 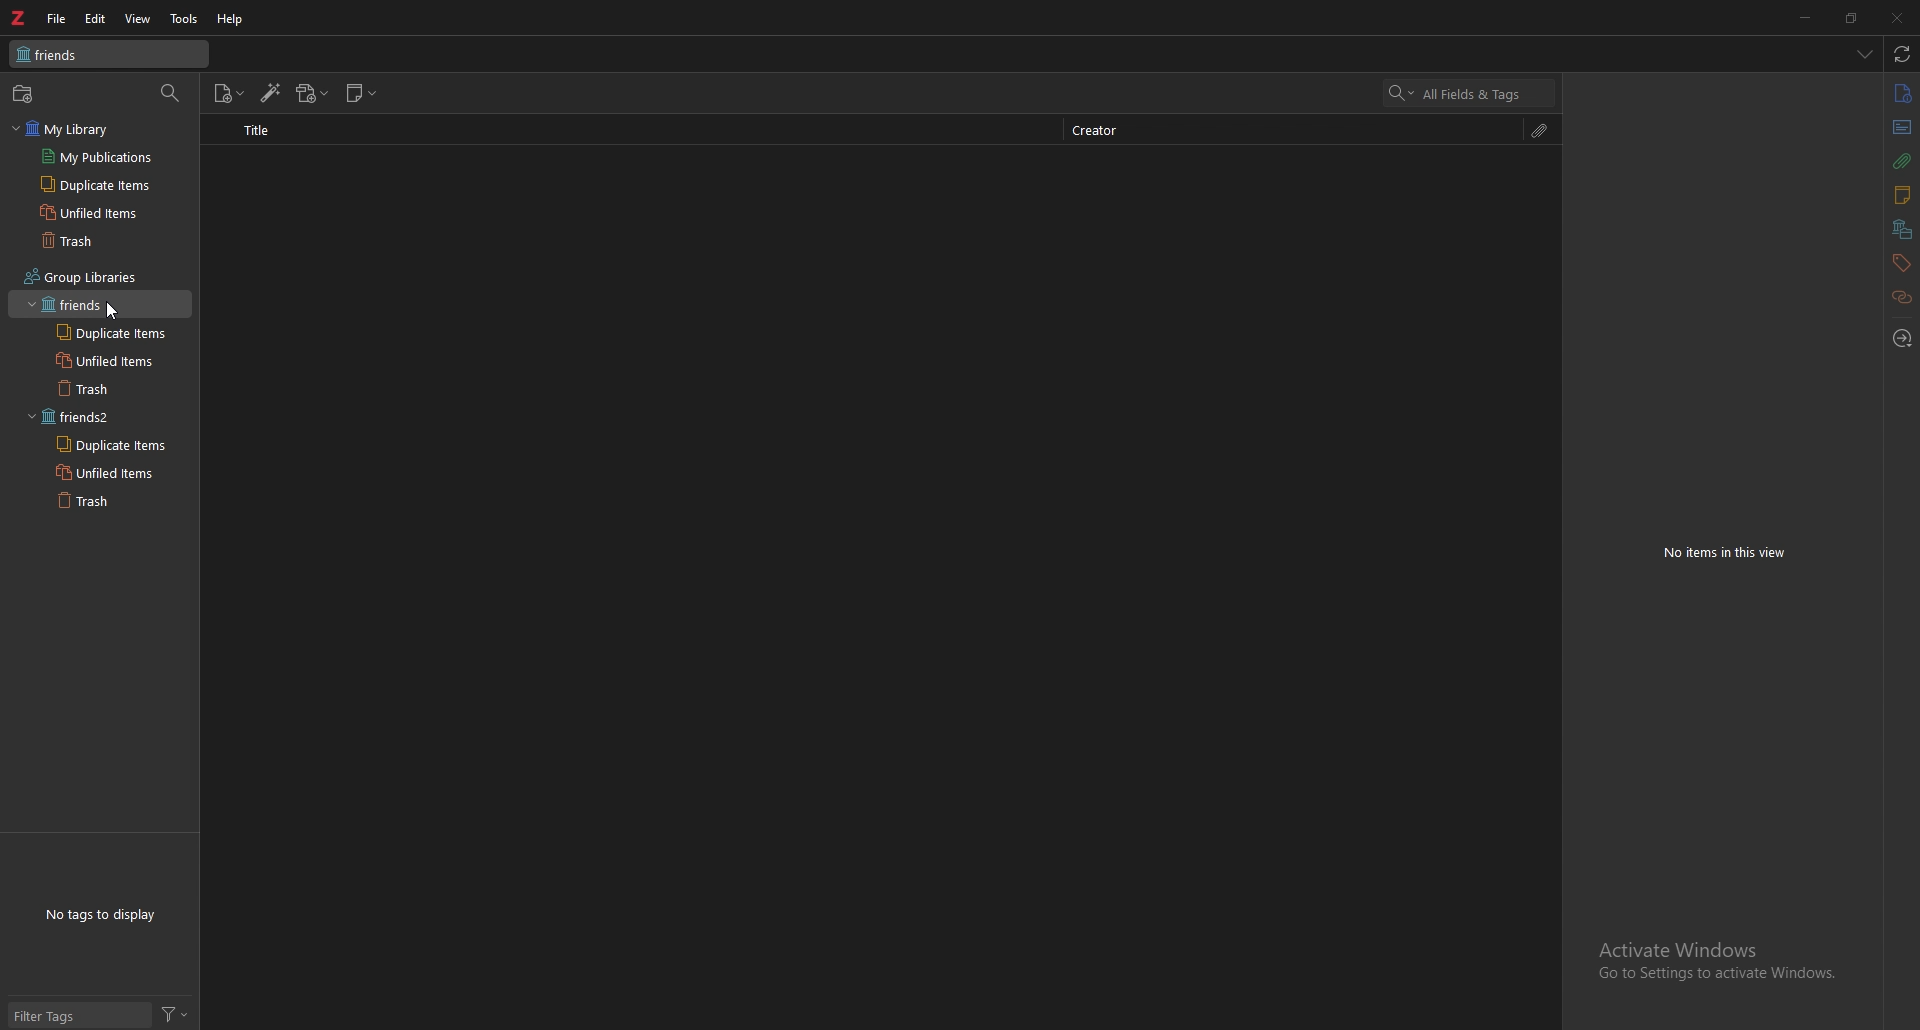 What do you see at coordinates (114, 500) in the screenshot?
I see `trash` at bounding box center [114, 500].